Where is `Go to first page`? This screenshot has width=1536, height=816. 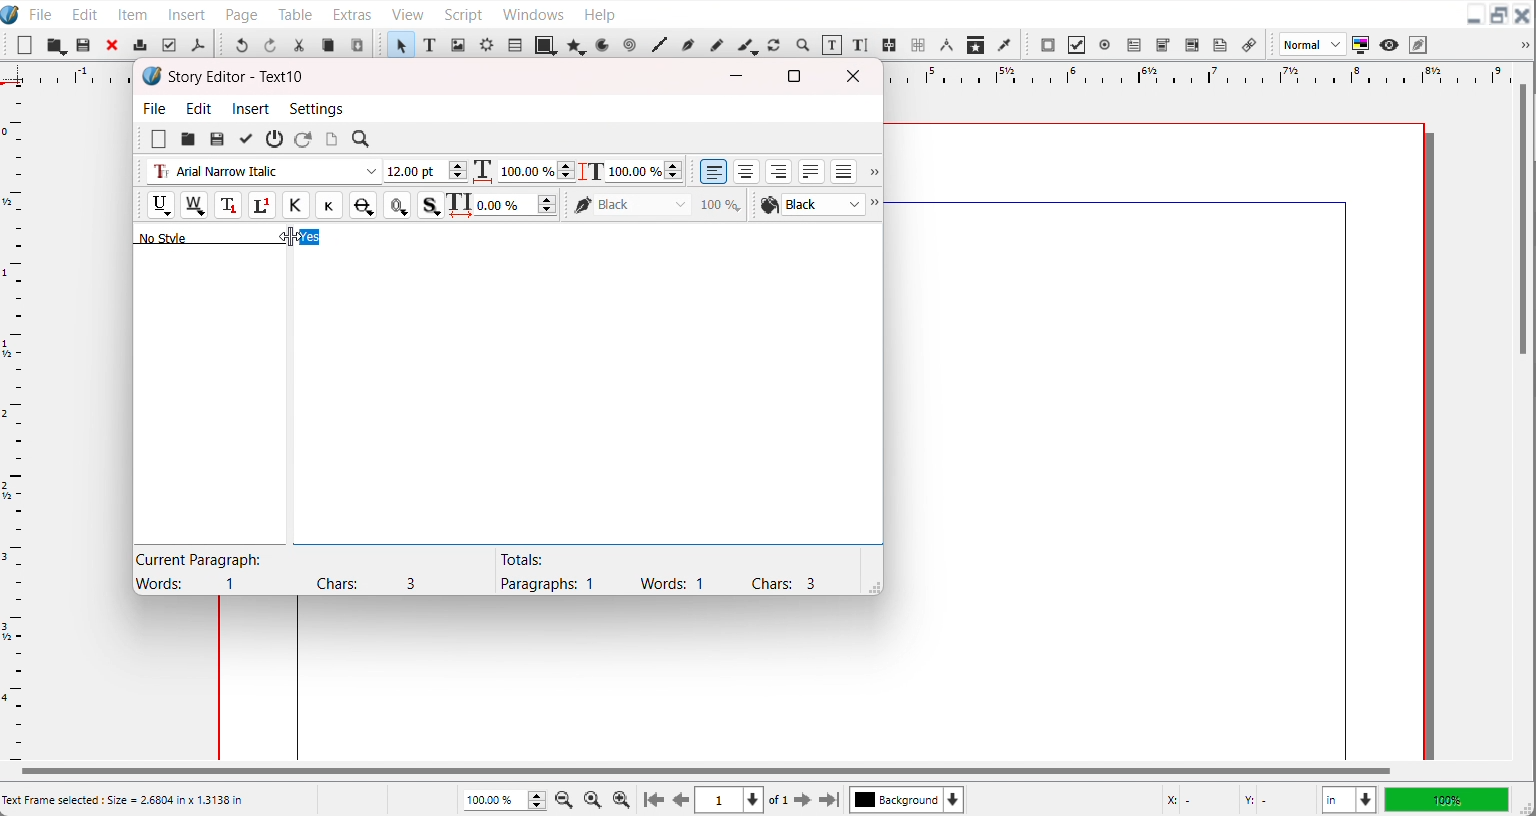 Go to first page is located at coordinates (654, 799).